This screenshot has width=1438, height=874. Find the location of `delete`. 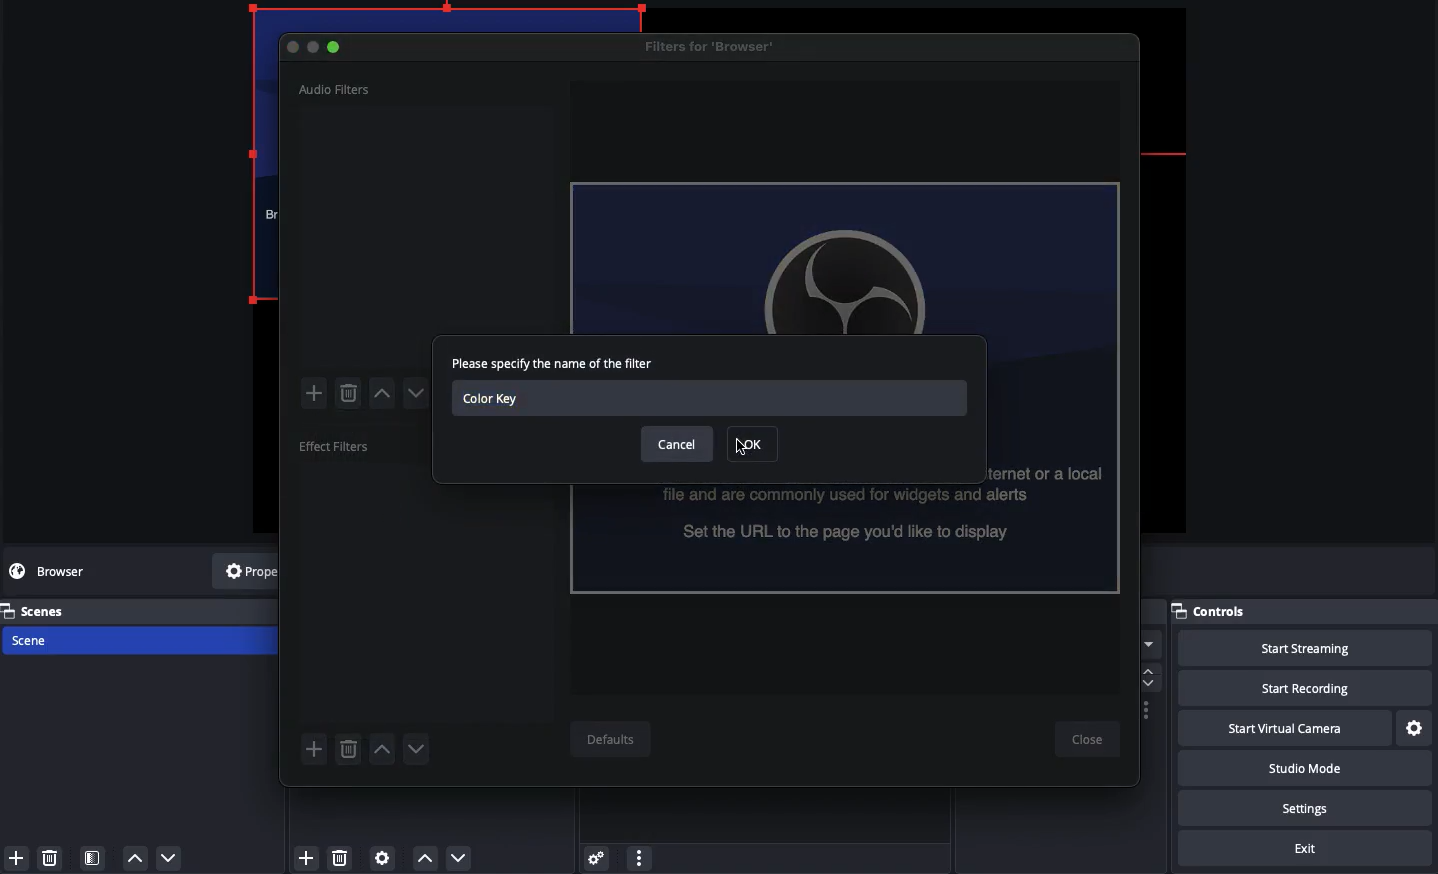

delete is located at coordinates (345, 859).